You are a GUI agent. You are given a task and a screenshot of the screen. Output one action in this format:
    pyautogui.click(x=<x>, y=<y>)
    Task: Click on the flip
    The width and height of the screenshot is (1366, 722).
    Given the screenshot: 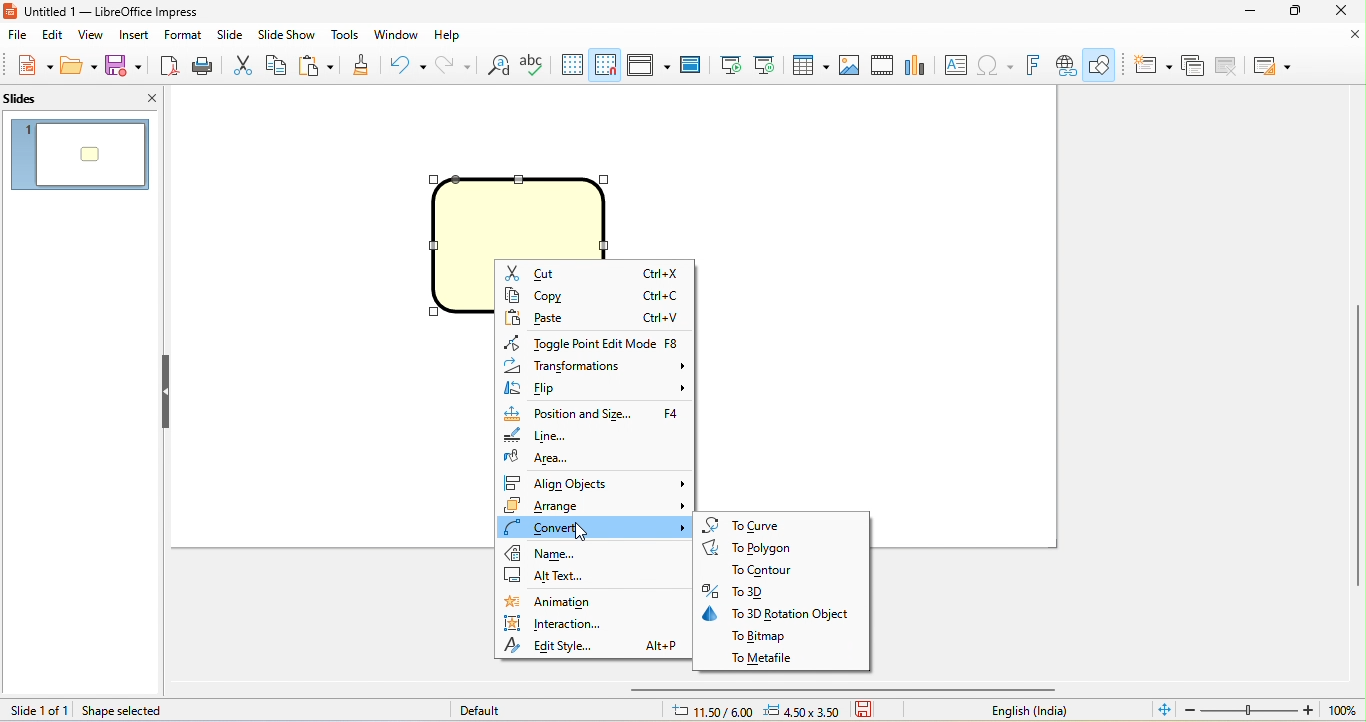 What is the action you would take?
    pyautogui.click(x=597, y=389)
    